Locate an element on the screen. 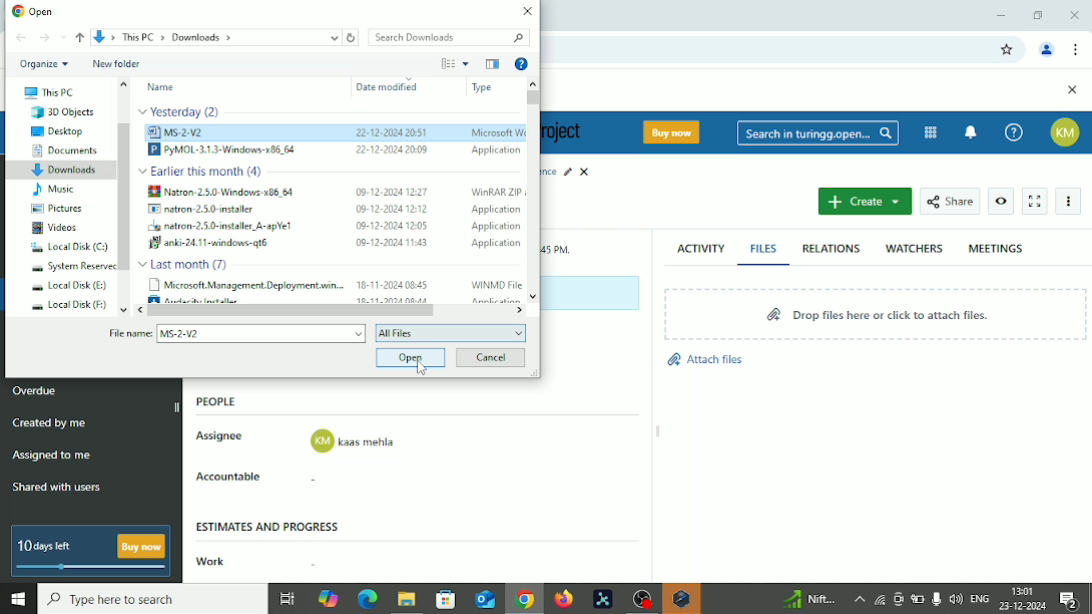 The height and width of the screenshot is (614, 1092). People is located at coordinates (223, 403).